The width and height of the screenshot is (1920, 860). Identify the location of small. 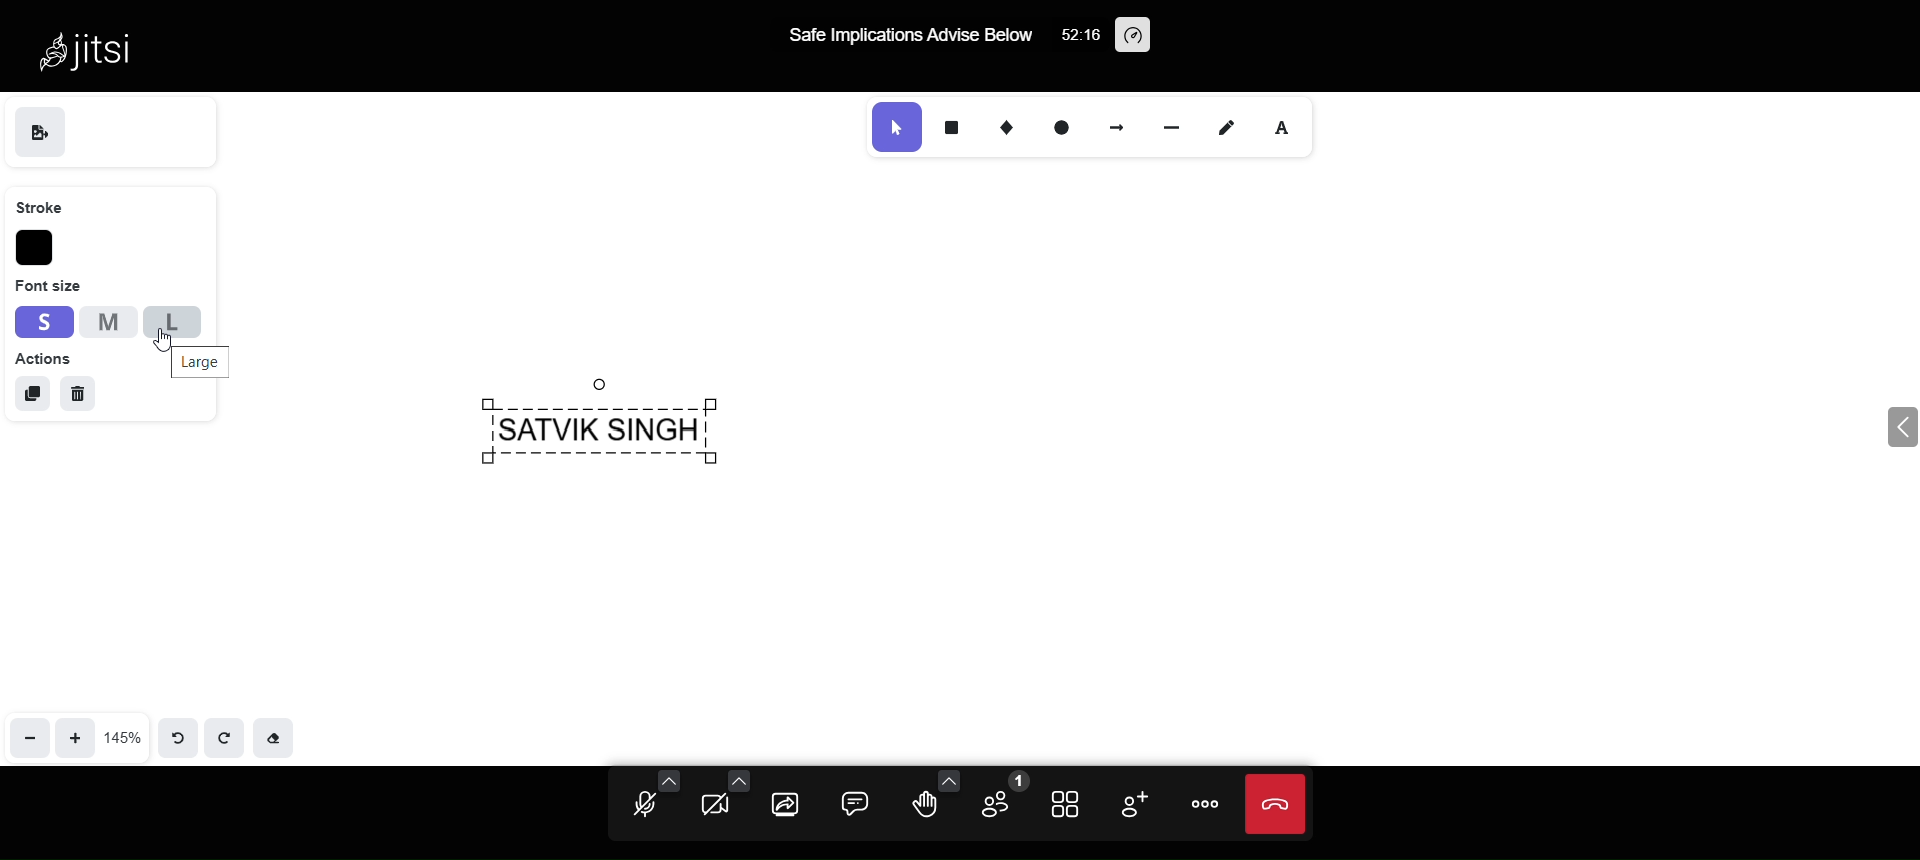
(44, 321).